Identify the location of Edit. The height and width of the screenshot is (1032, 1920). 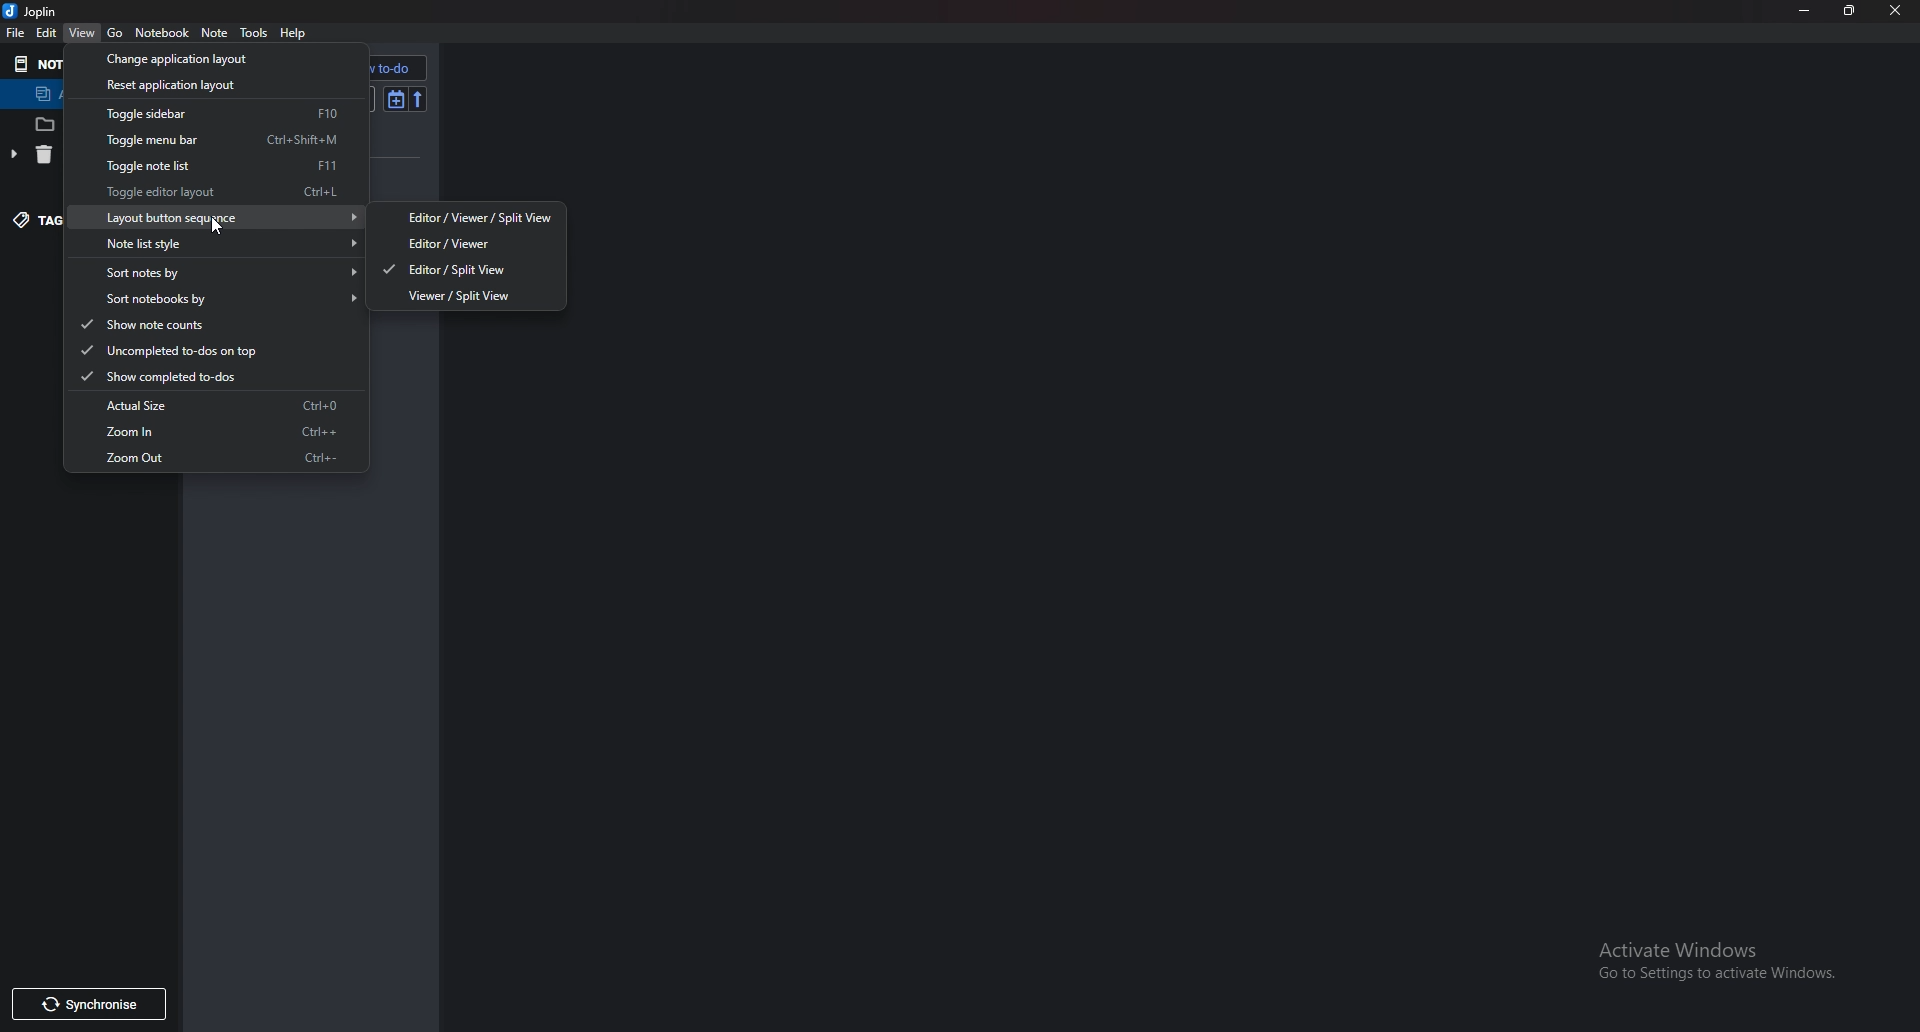
(47, 33).